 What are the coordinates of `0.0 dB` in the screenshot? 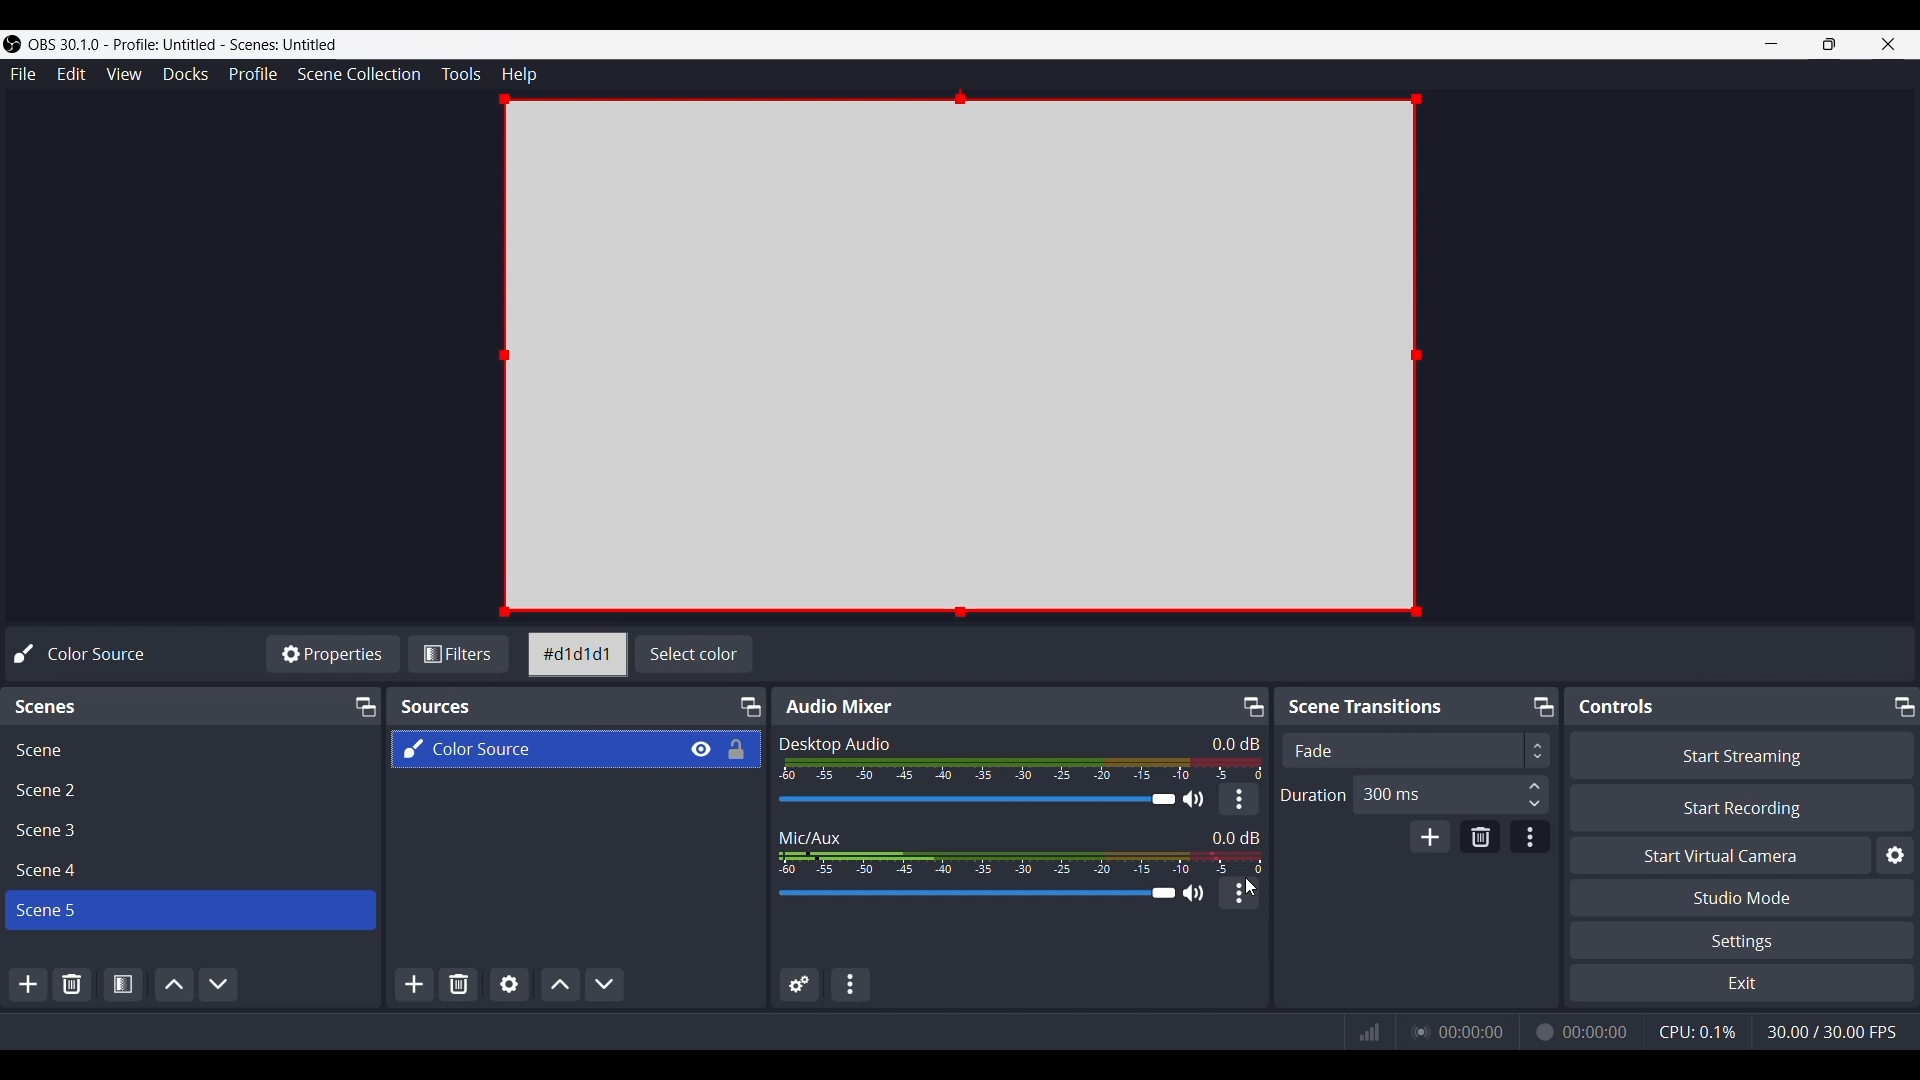 It's located at (1235, 743).